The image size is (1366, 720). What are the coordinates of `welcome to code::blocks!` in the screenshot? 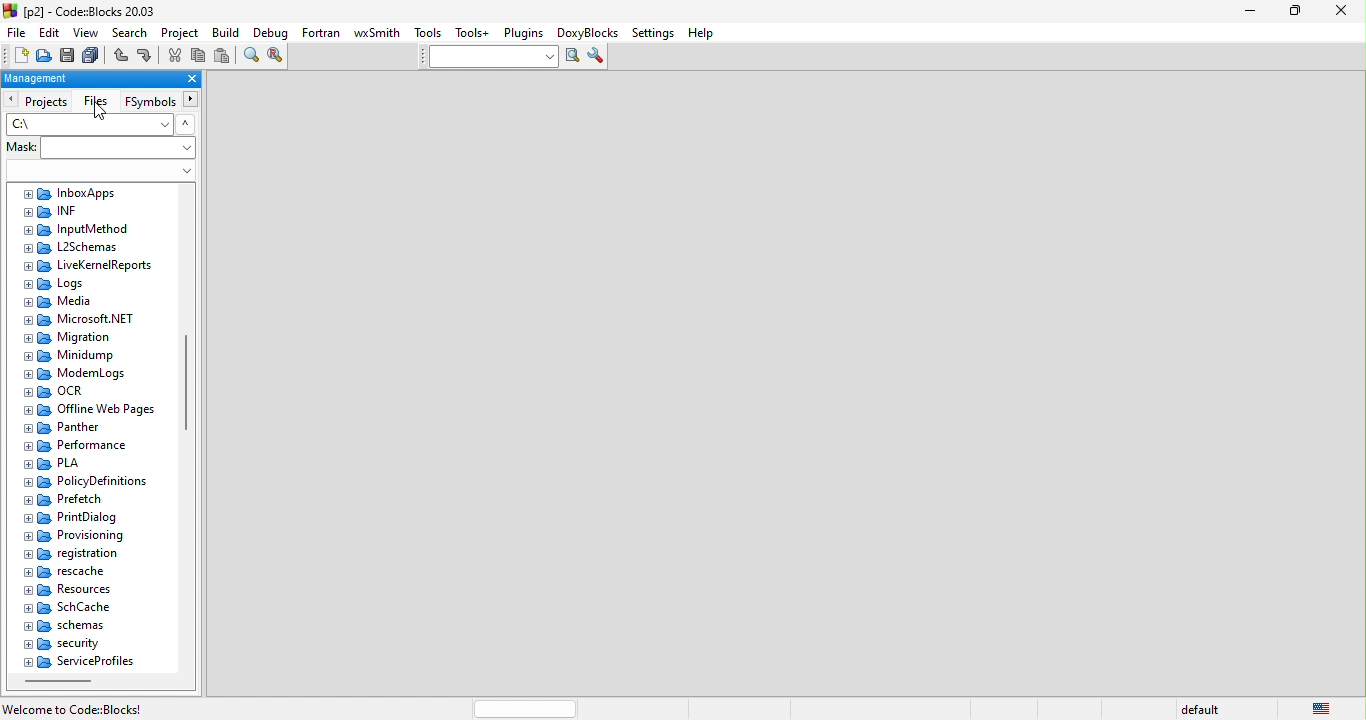 It's located at (77, 708).